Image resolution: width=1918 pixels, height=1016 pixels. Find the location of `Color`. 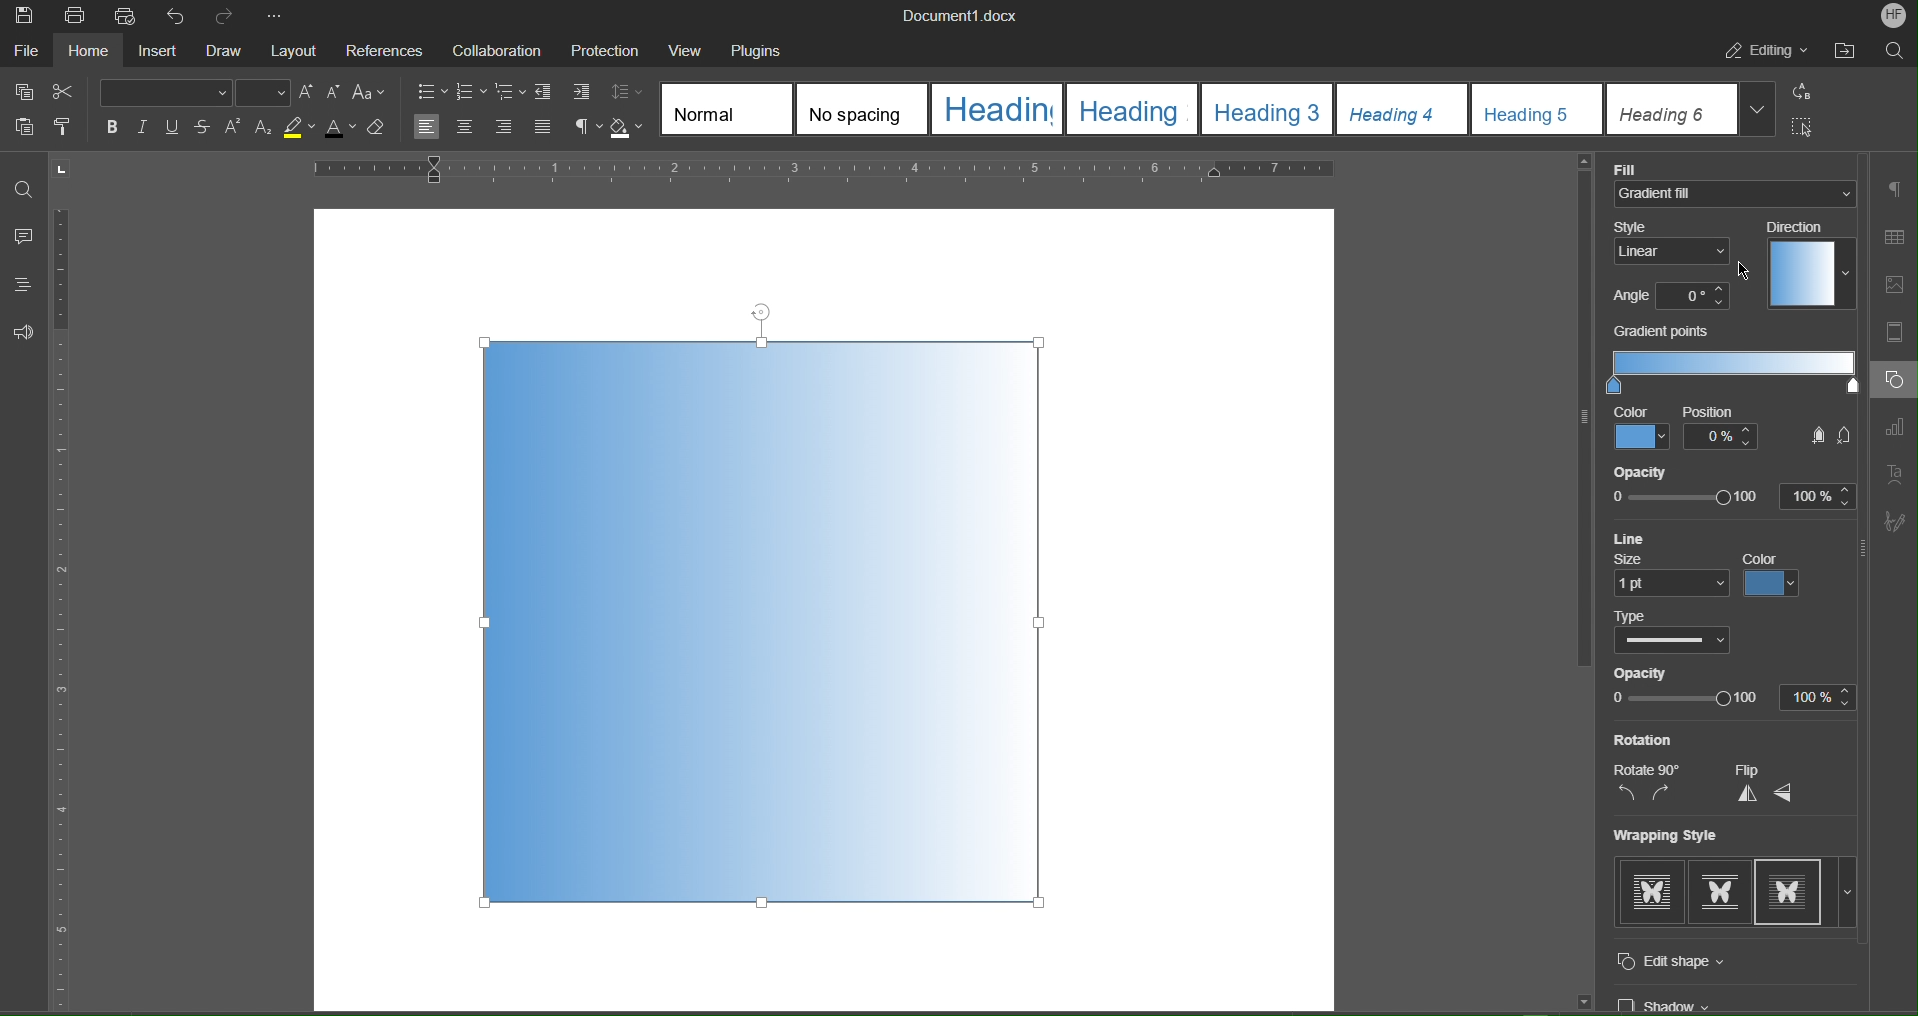

Color is located at coordinates (1768, 557).